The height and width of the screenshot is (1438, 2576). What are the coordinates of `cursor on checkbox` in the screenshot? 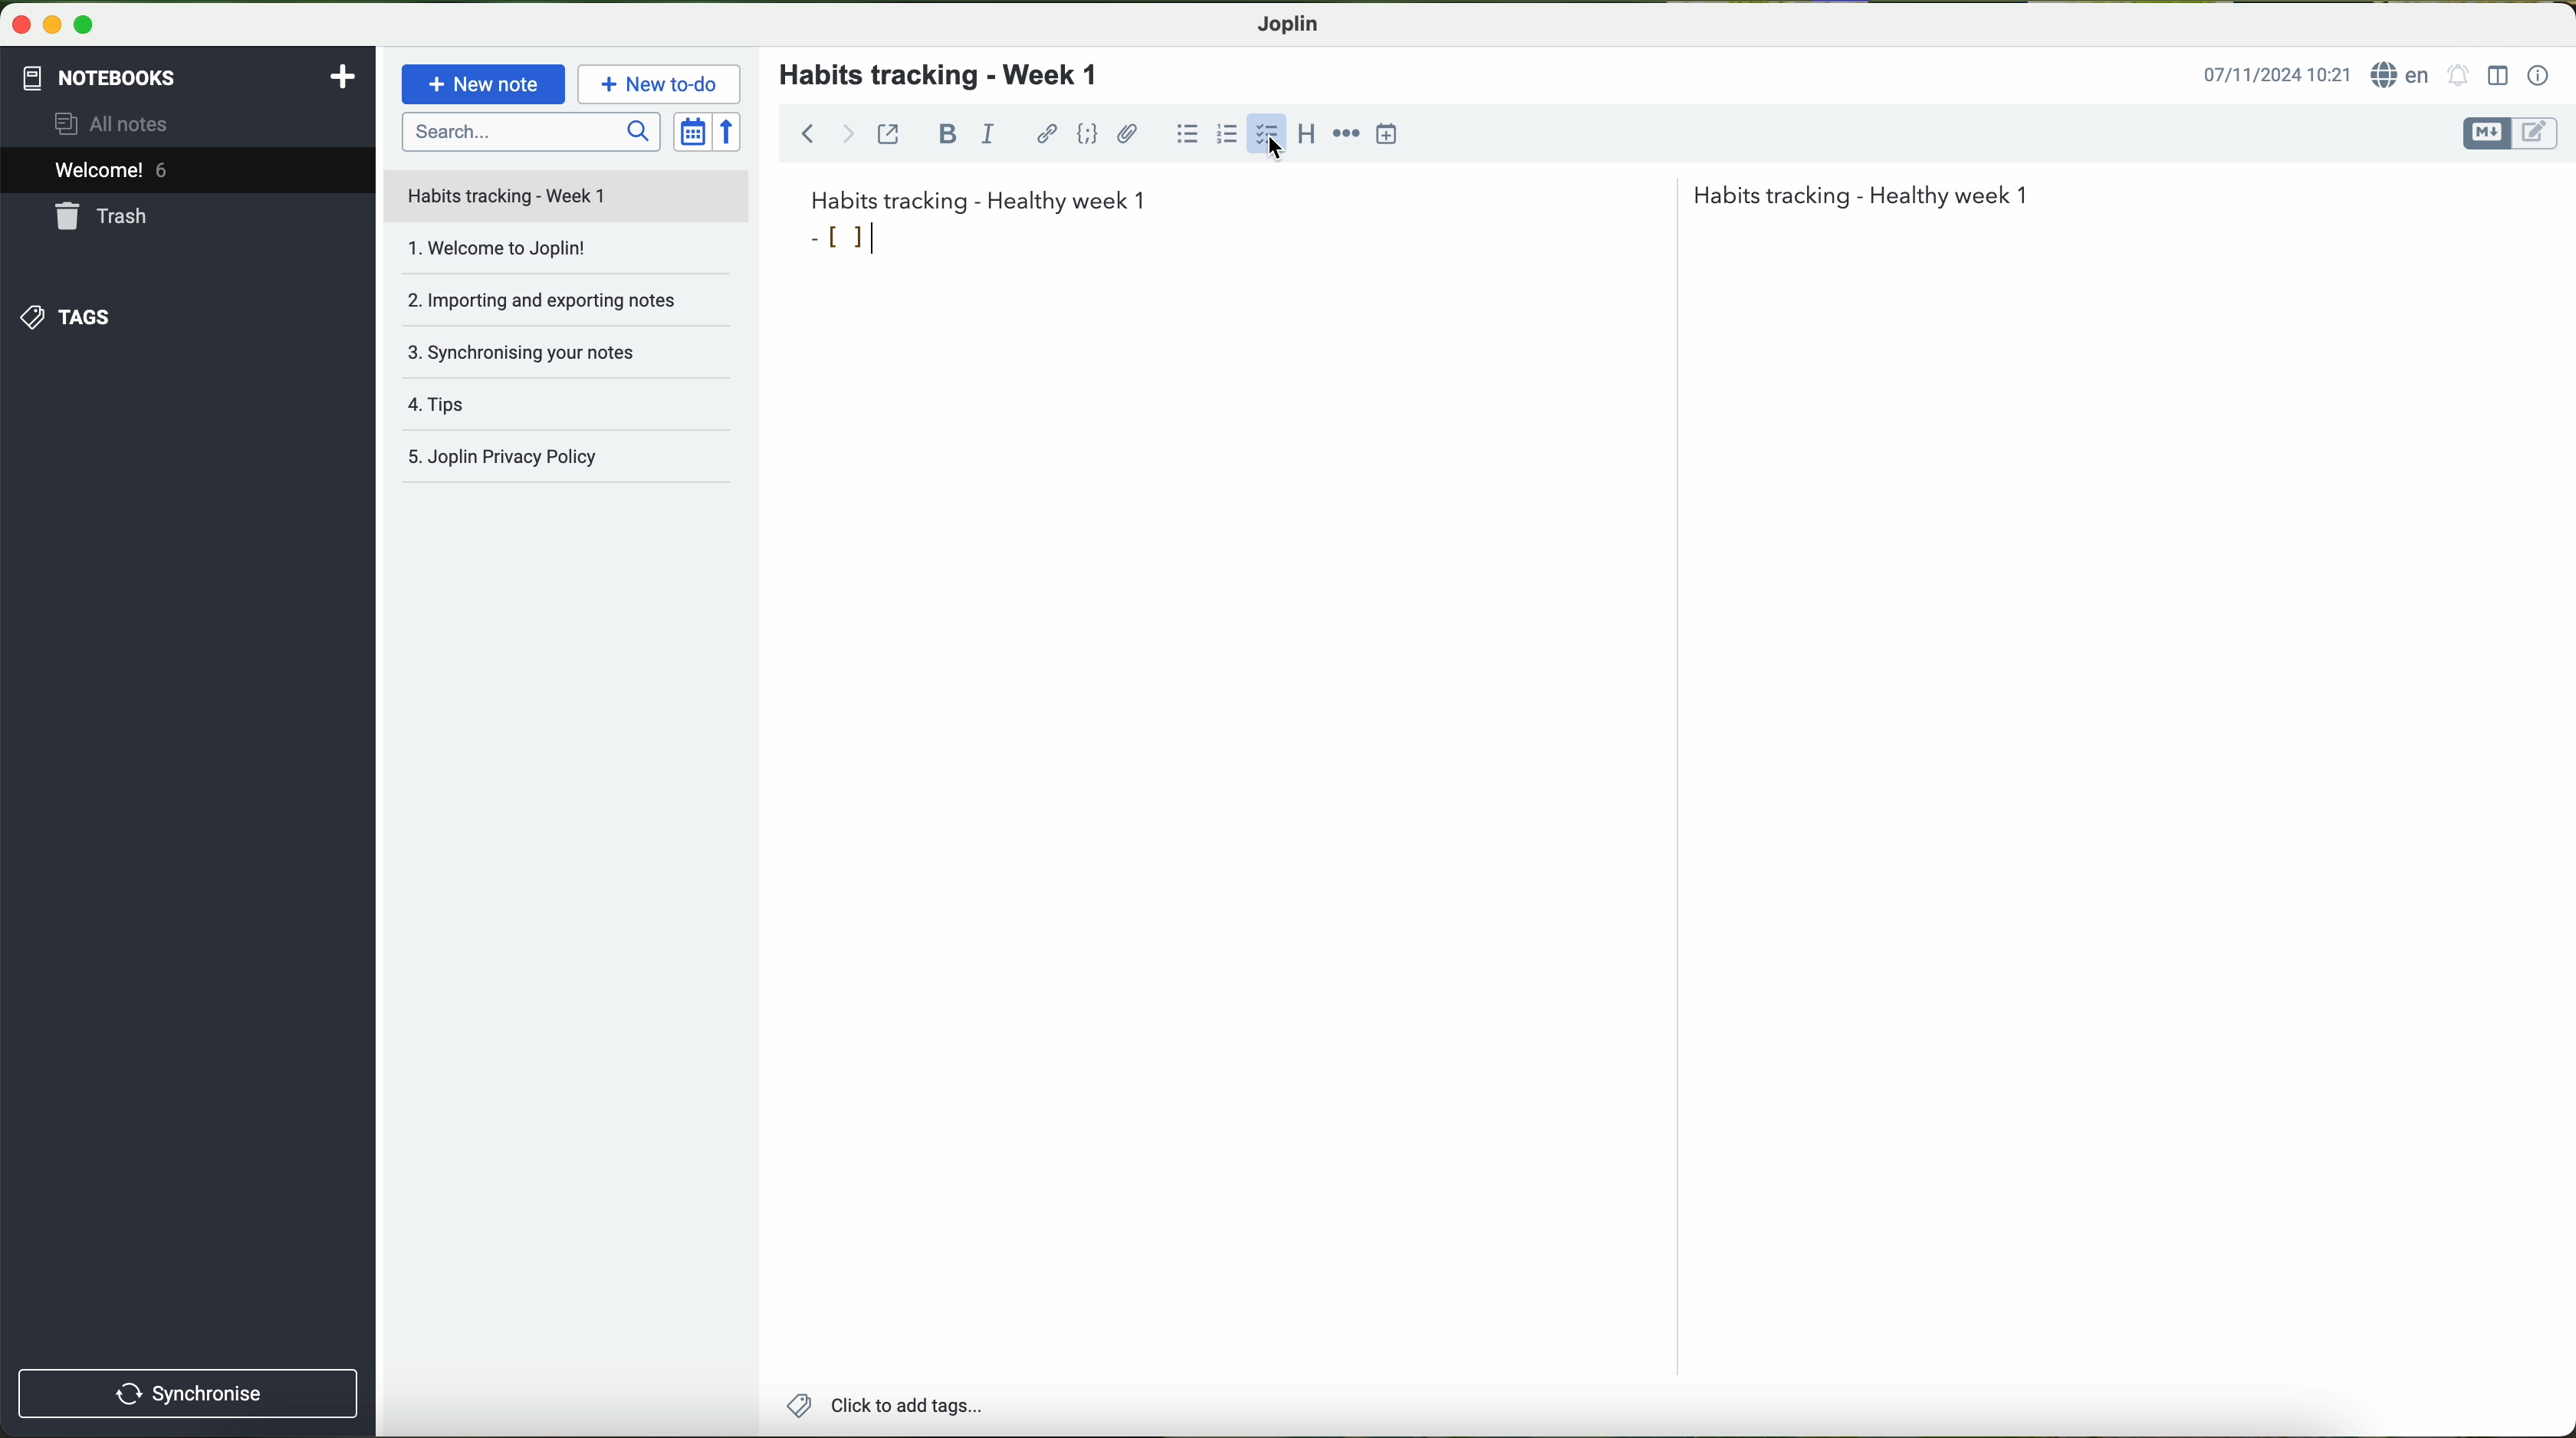 It's located at (1269, 139).